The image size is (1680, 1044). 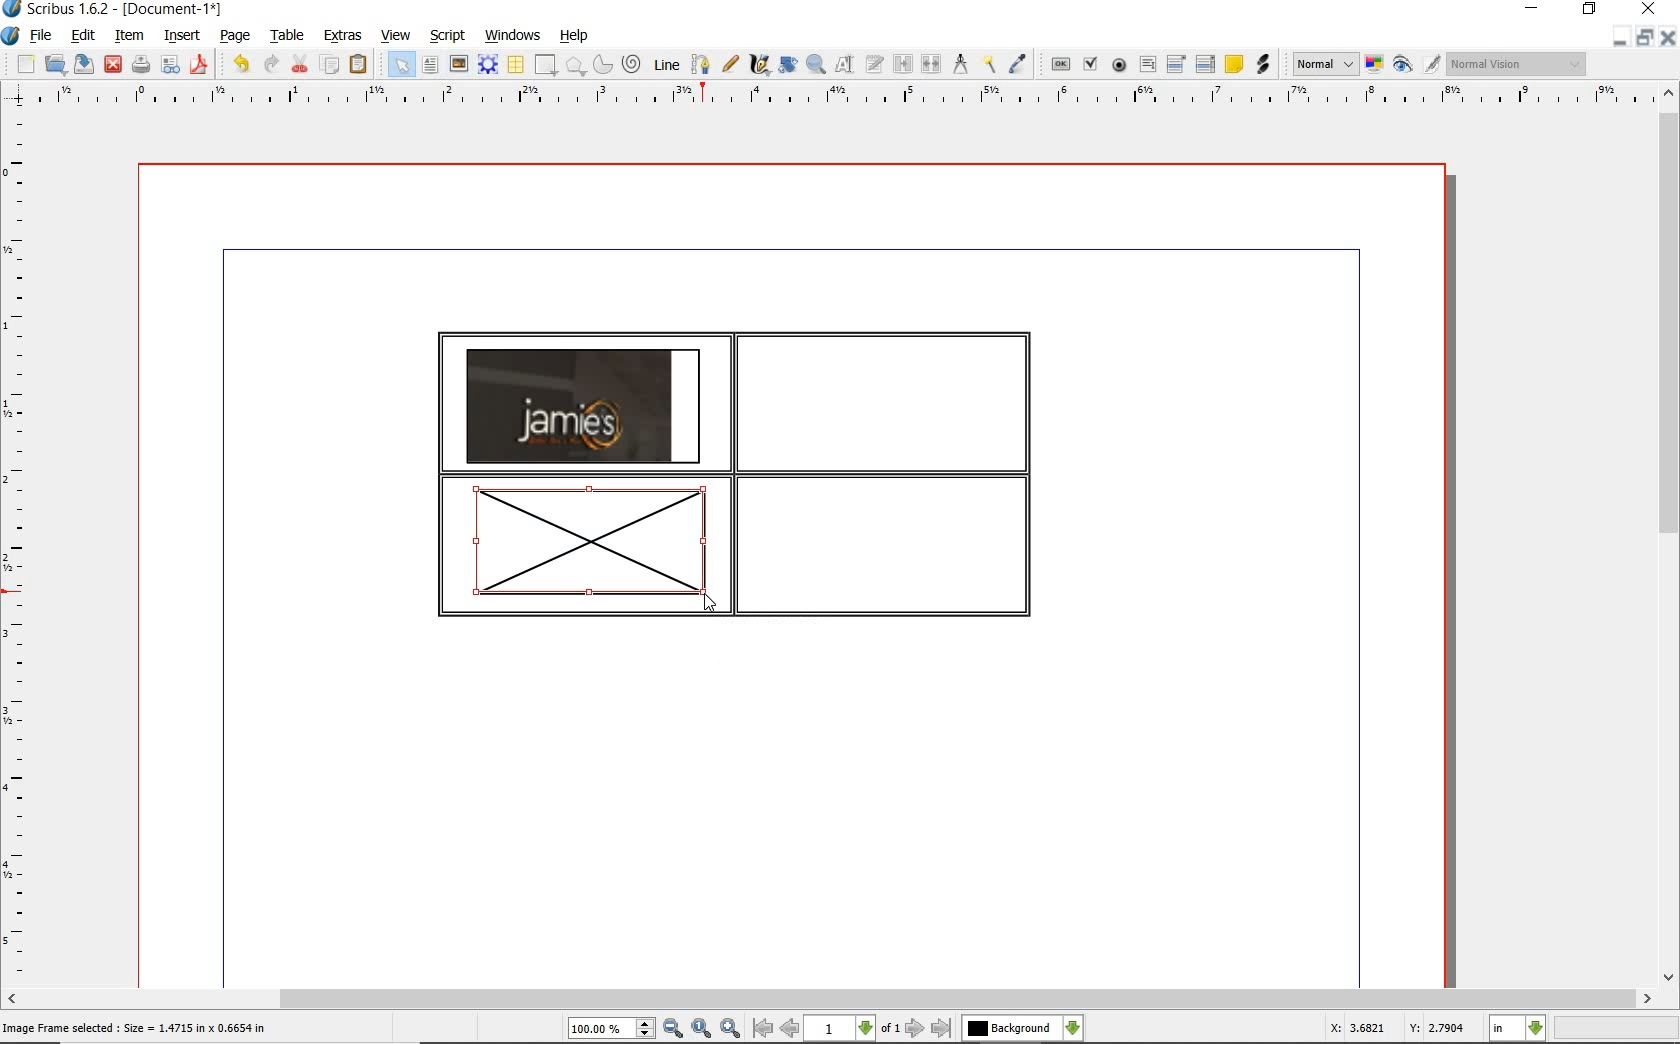 I want to click on edit text with story editor, so click(x=875, y=63).